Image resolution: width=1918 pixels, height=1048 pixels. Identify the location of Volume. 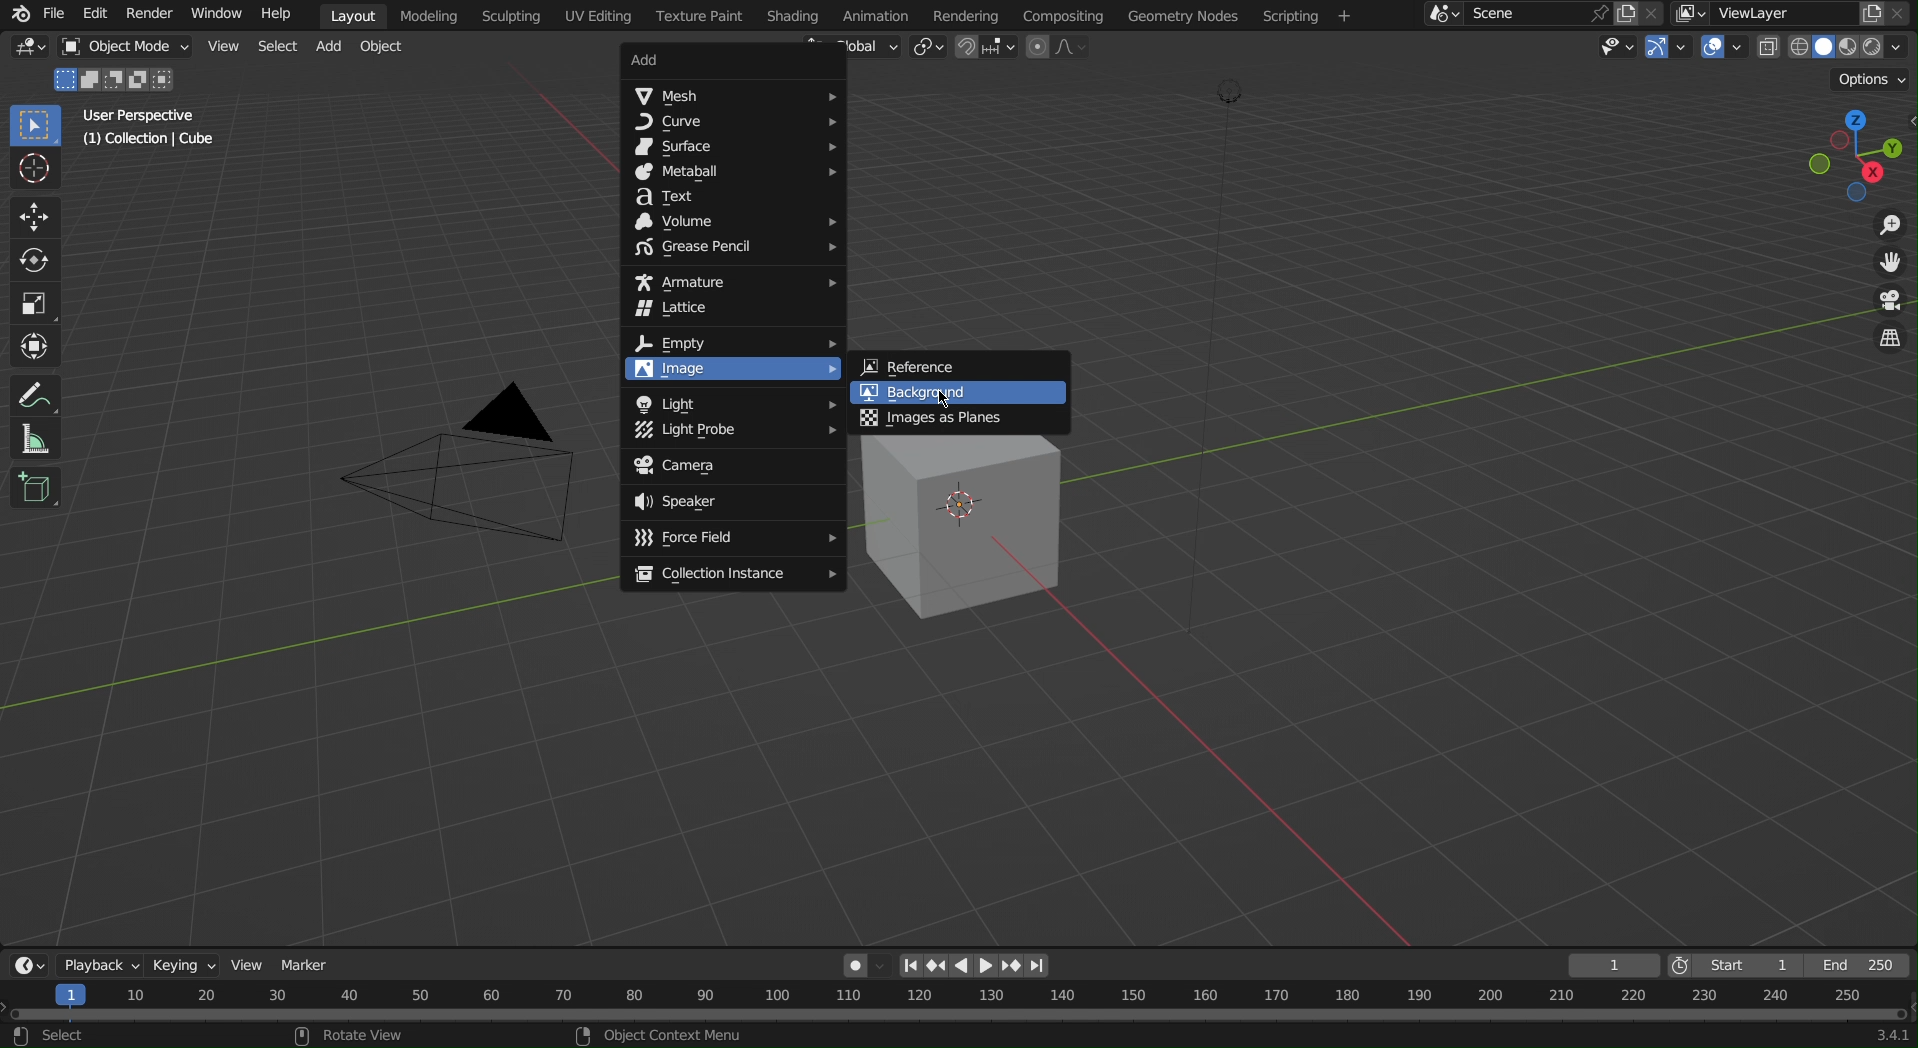
(733, 225).